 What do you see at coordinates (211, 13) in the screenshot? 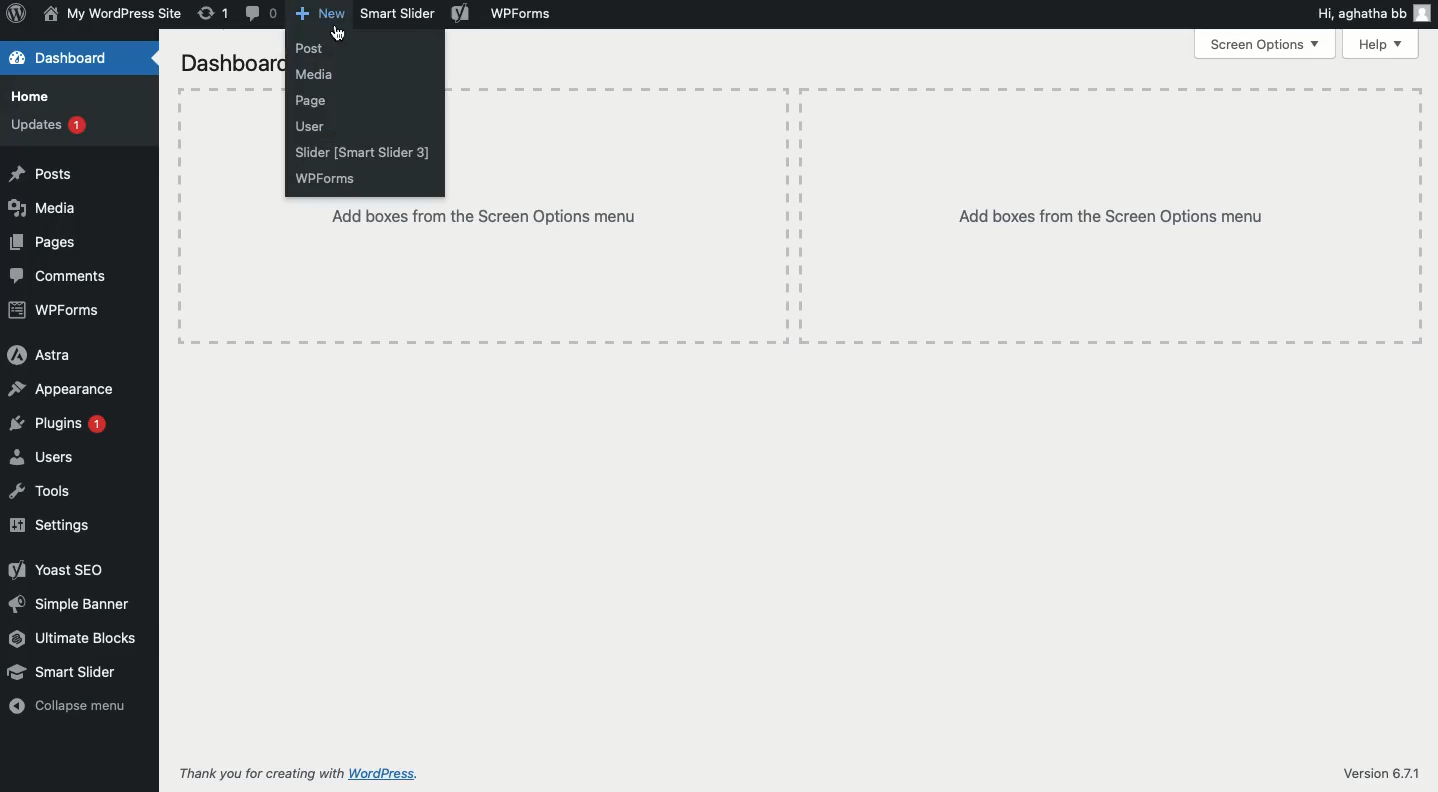
I see `Revision` at bounding box center [211, 13].